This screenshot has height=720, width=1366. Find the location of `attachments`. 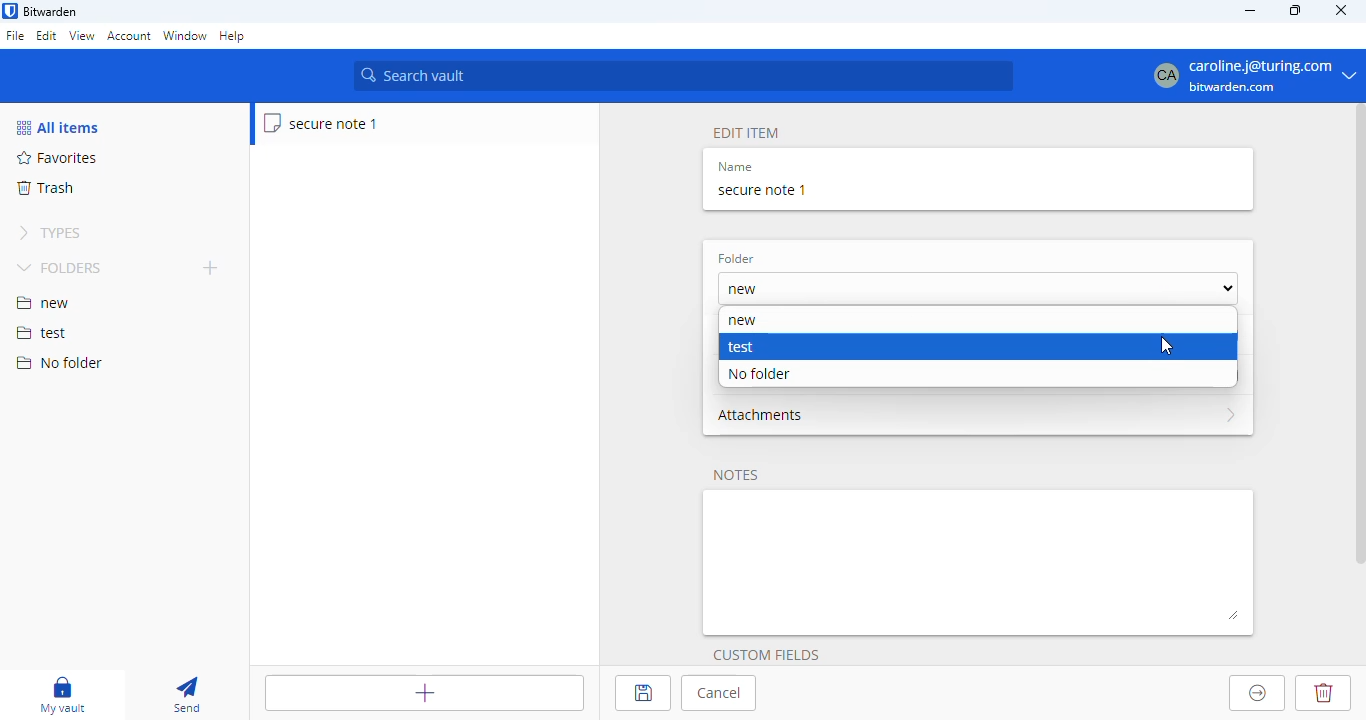

attachments is located at coordinates (978, 415).